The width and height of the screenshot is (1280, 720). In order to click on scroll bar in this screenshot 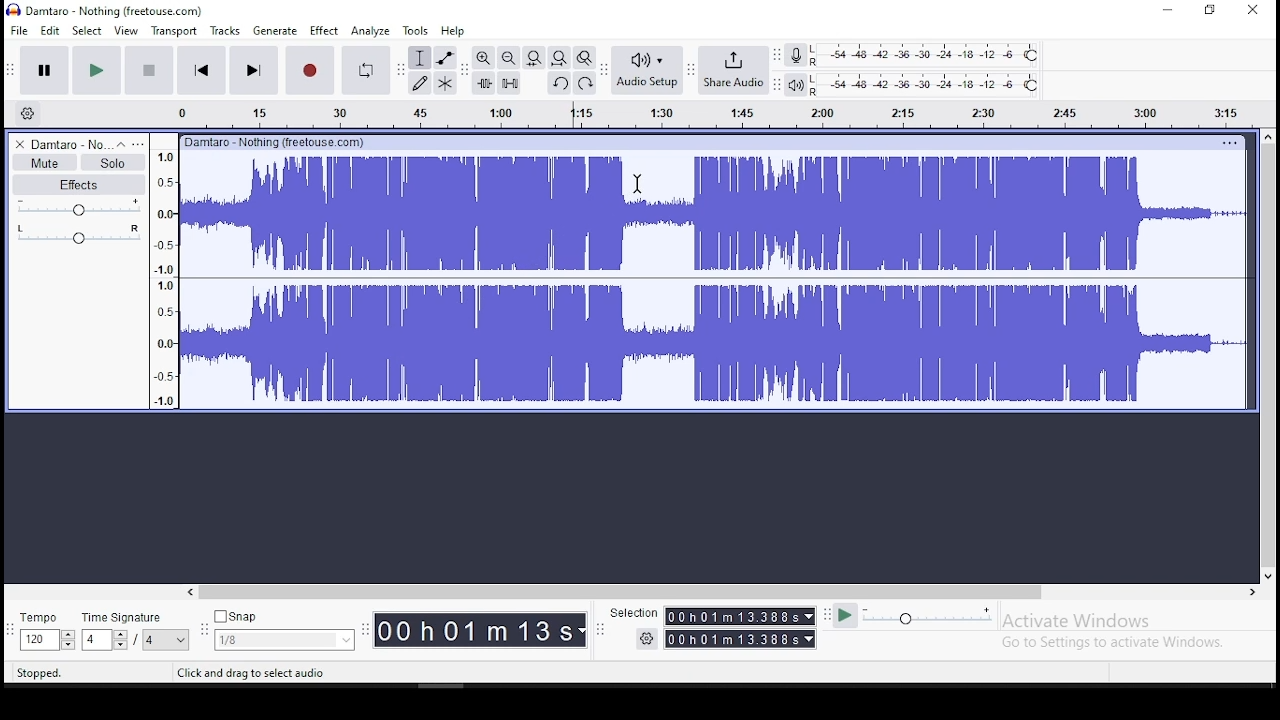, I will do `click(621, 591)`.